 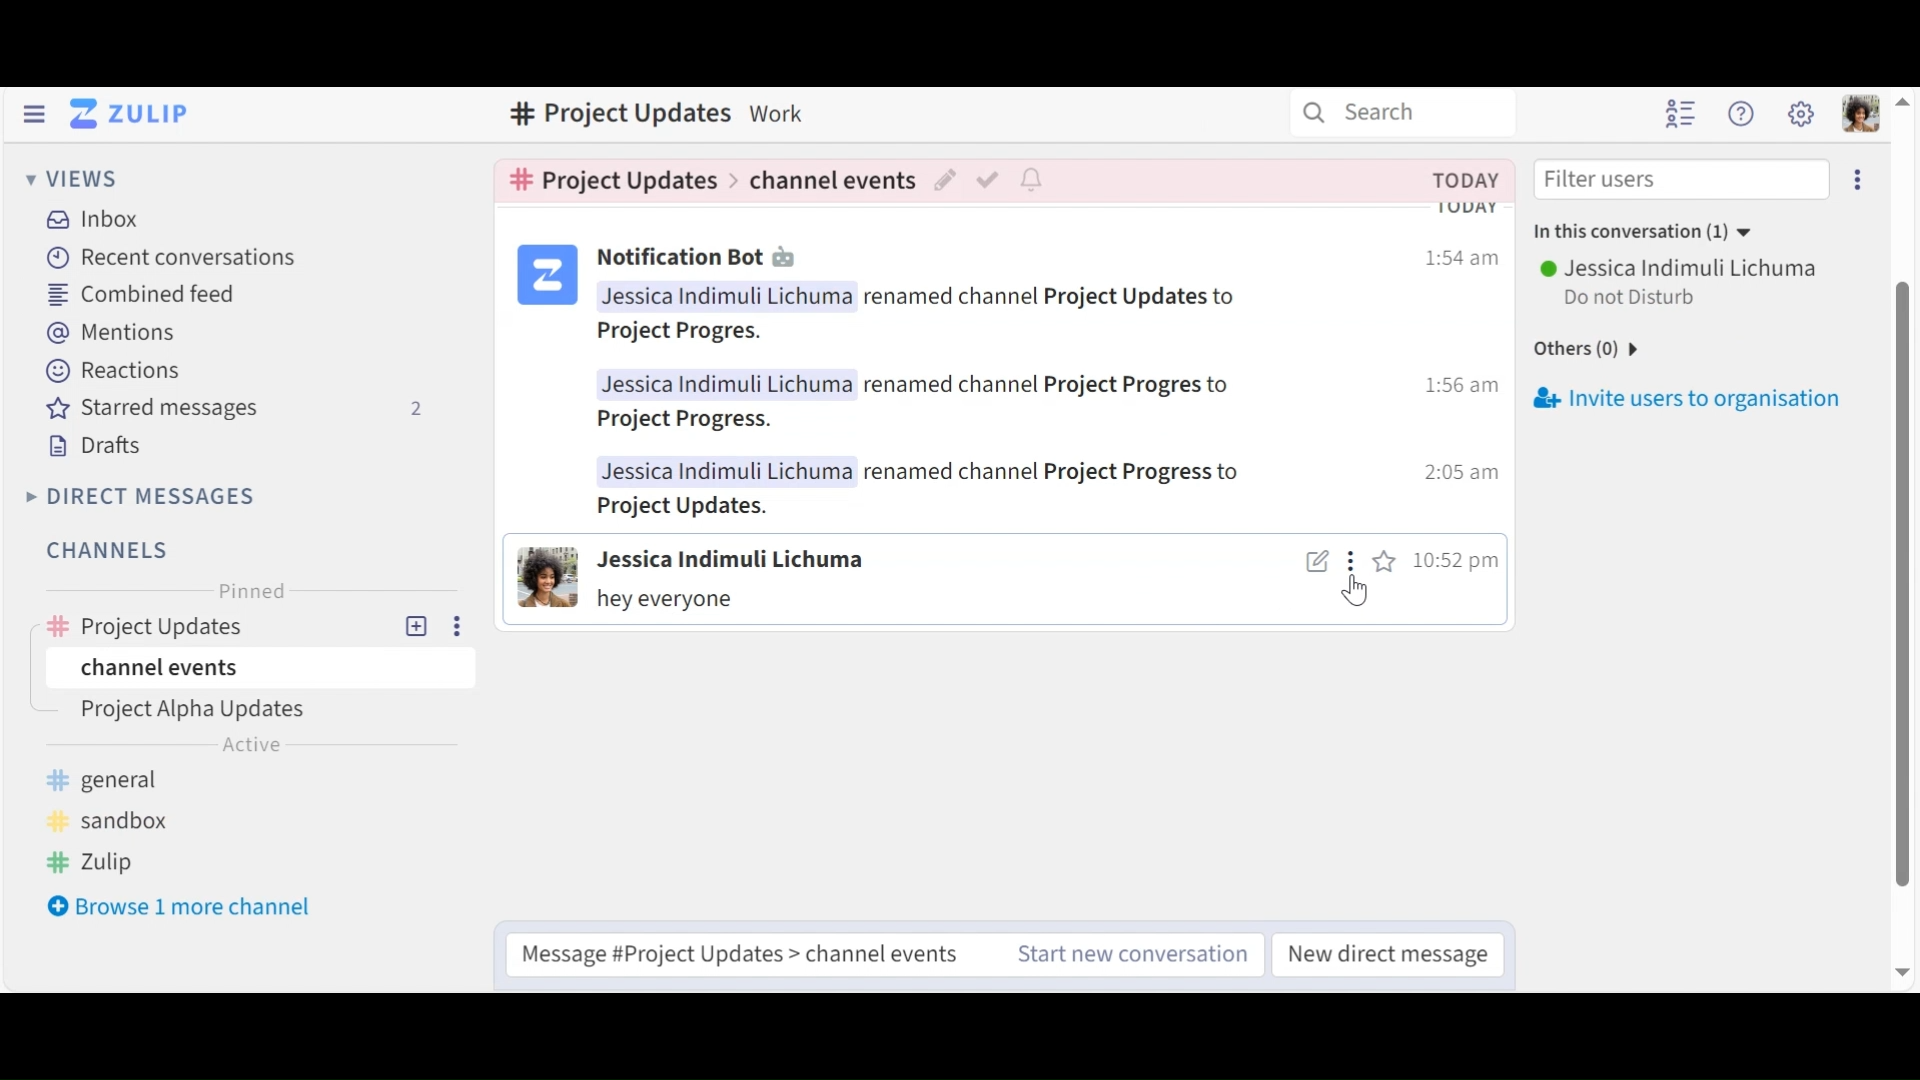 I want to click on Recent Conversations, so click(x=172, y=256).